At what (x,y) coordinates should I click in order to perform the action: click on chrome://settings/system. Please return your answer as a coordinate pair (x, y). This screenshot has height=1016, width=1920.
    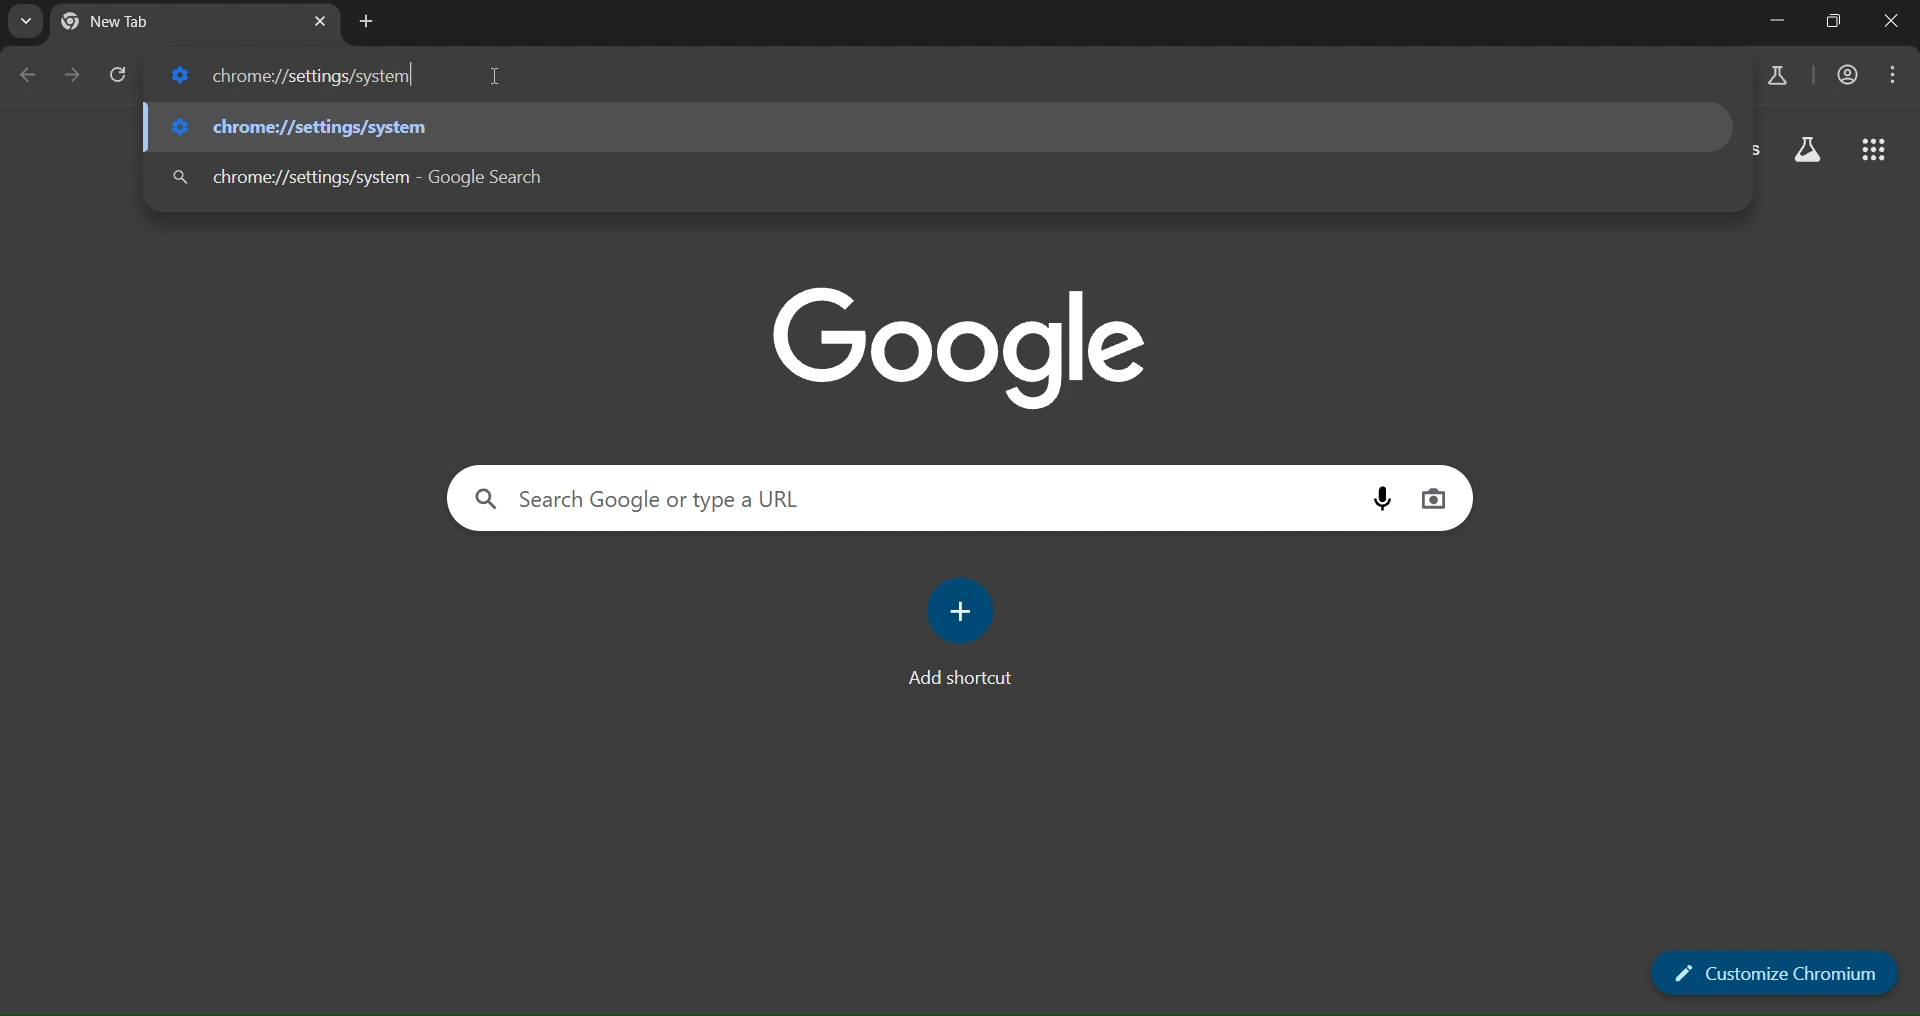
    Looking at the image, I should click on (313, 127).